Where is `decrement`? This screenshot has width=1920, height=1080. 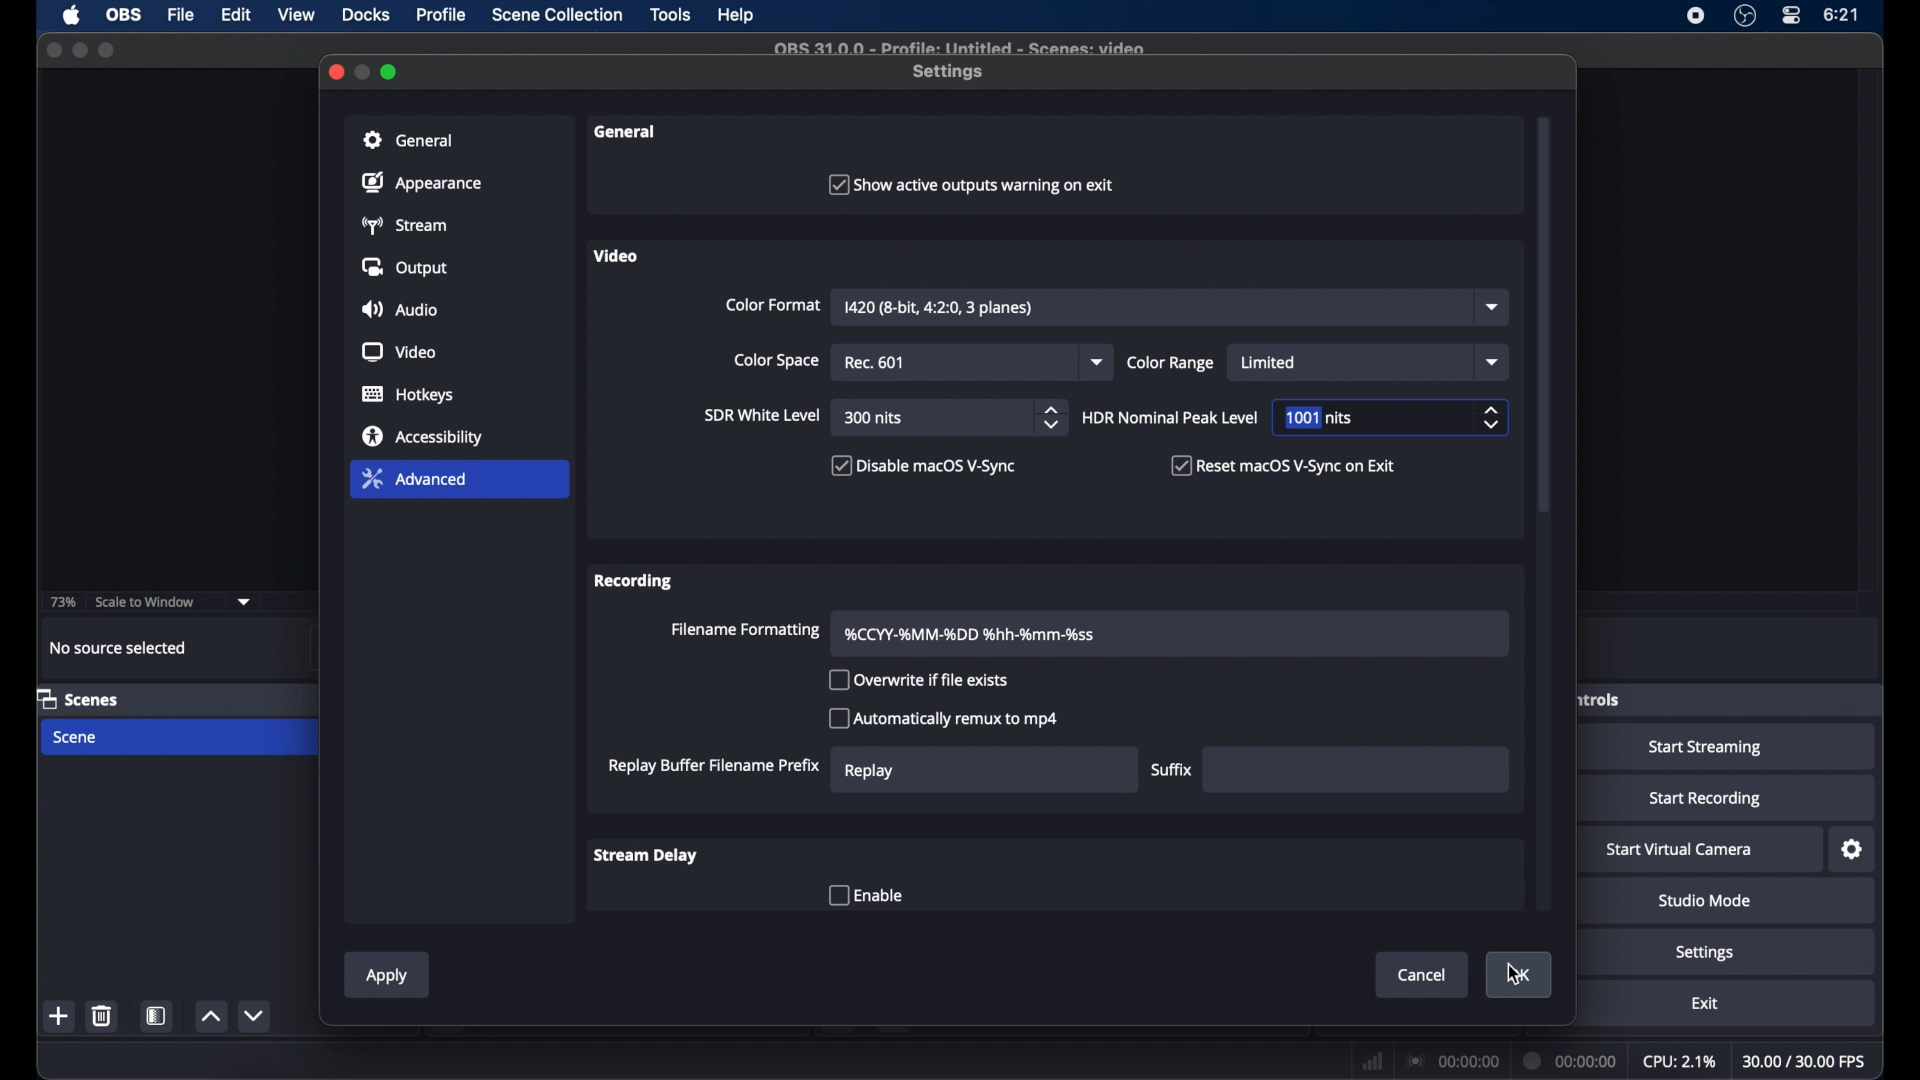
decrement is located at coordinates (257, 1015).